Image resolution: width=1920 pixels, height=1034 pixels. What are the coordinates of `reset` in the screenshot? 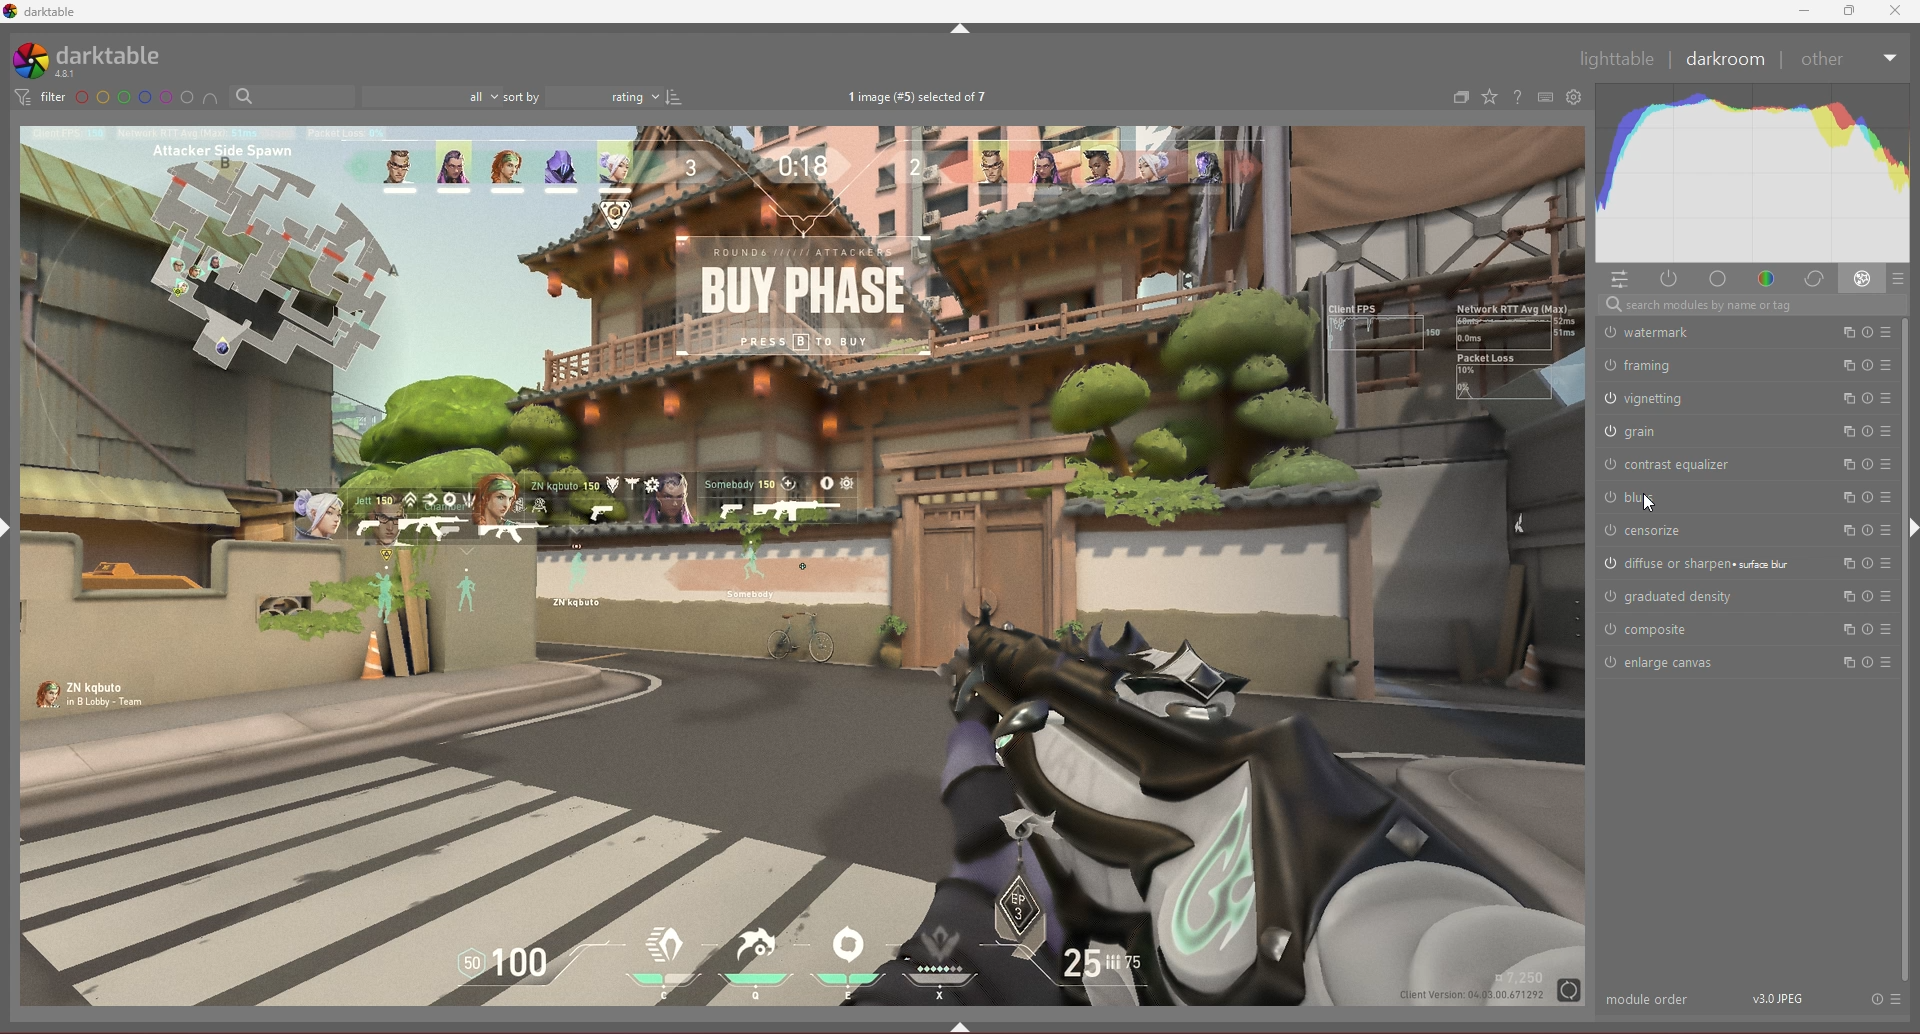 It's located at (1866, 629).